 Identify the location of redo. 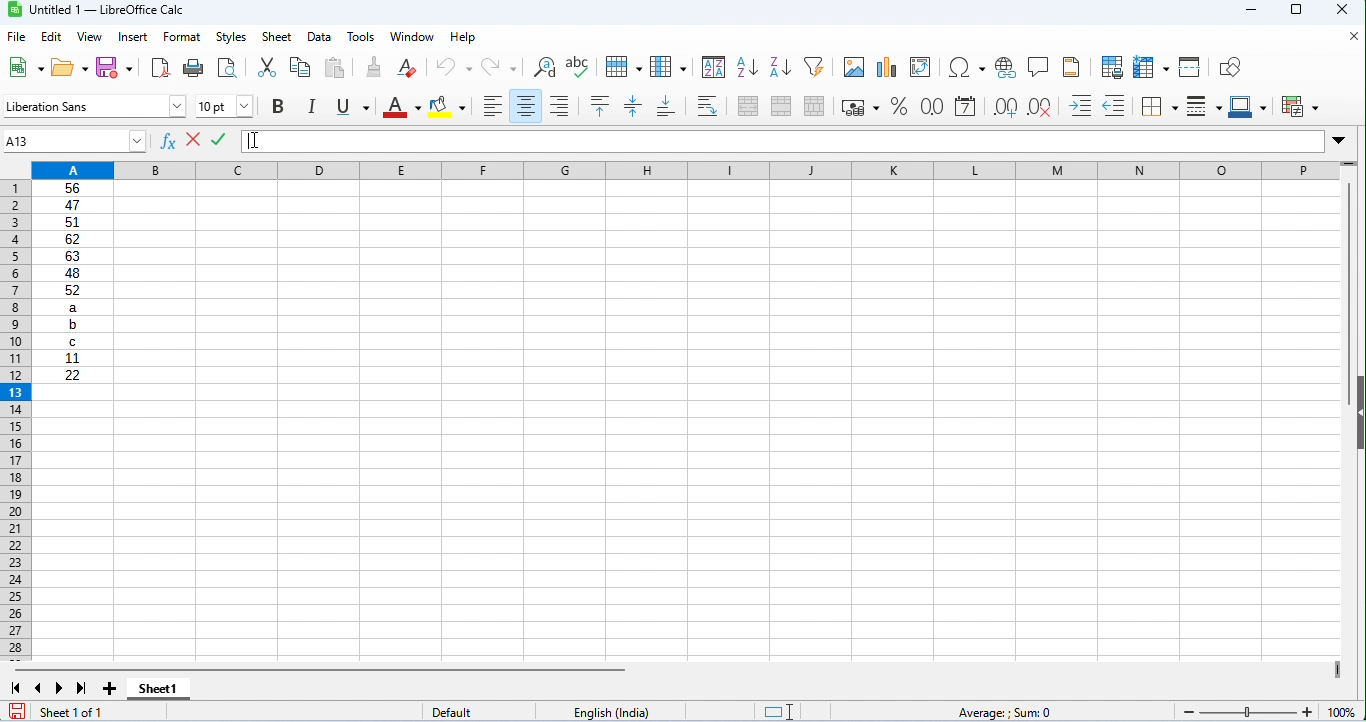
(499, 68).